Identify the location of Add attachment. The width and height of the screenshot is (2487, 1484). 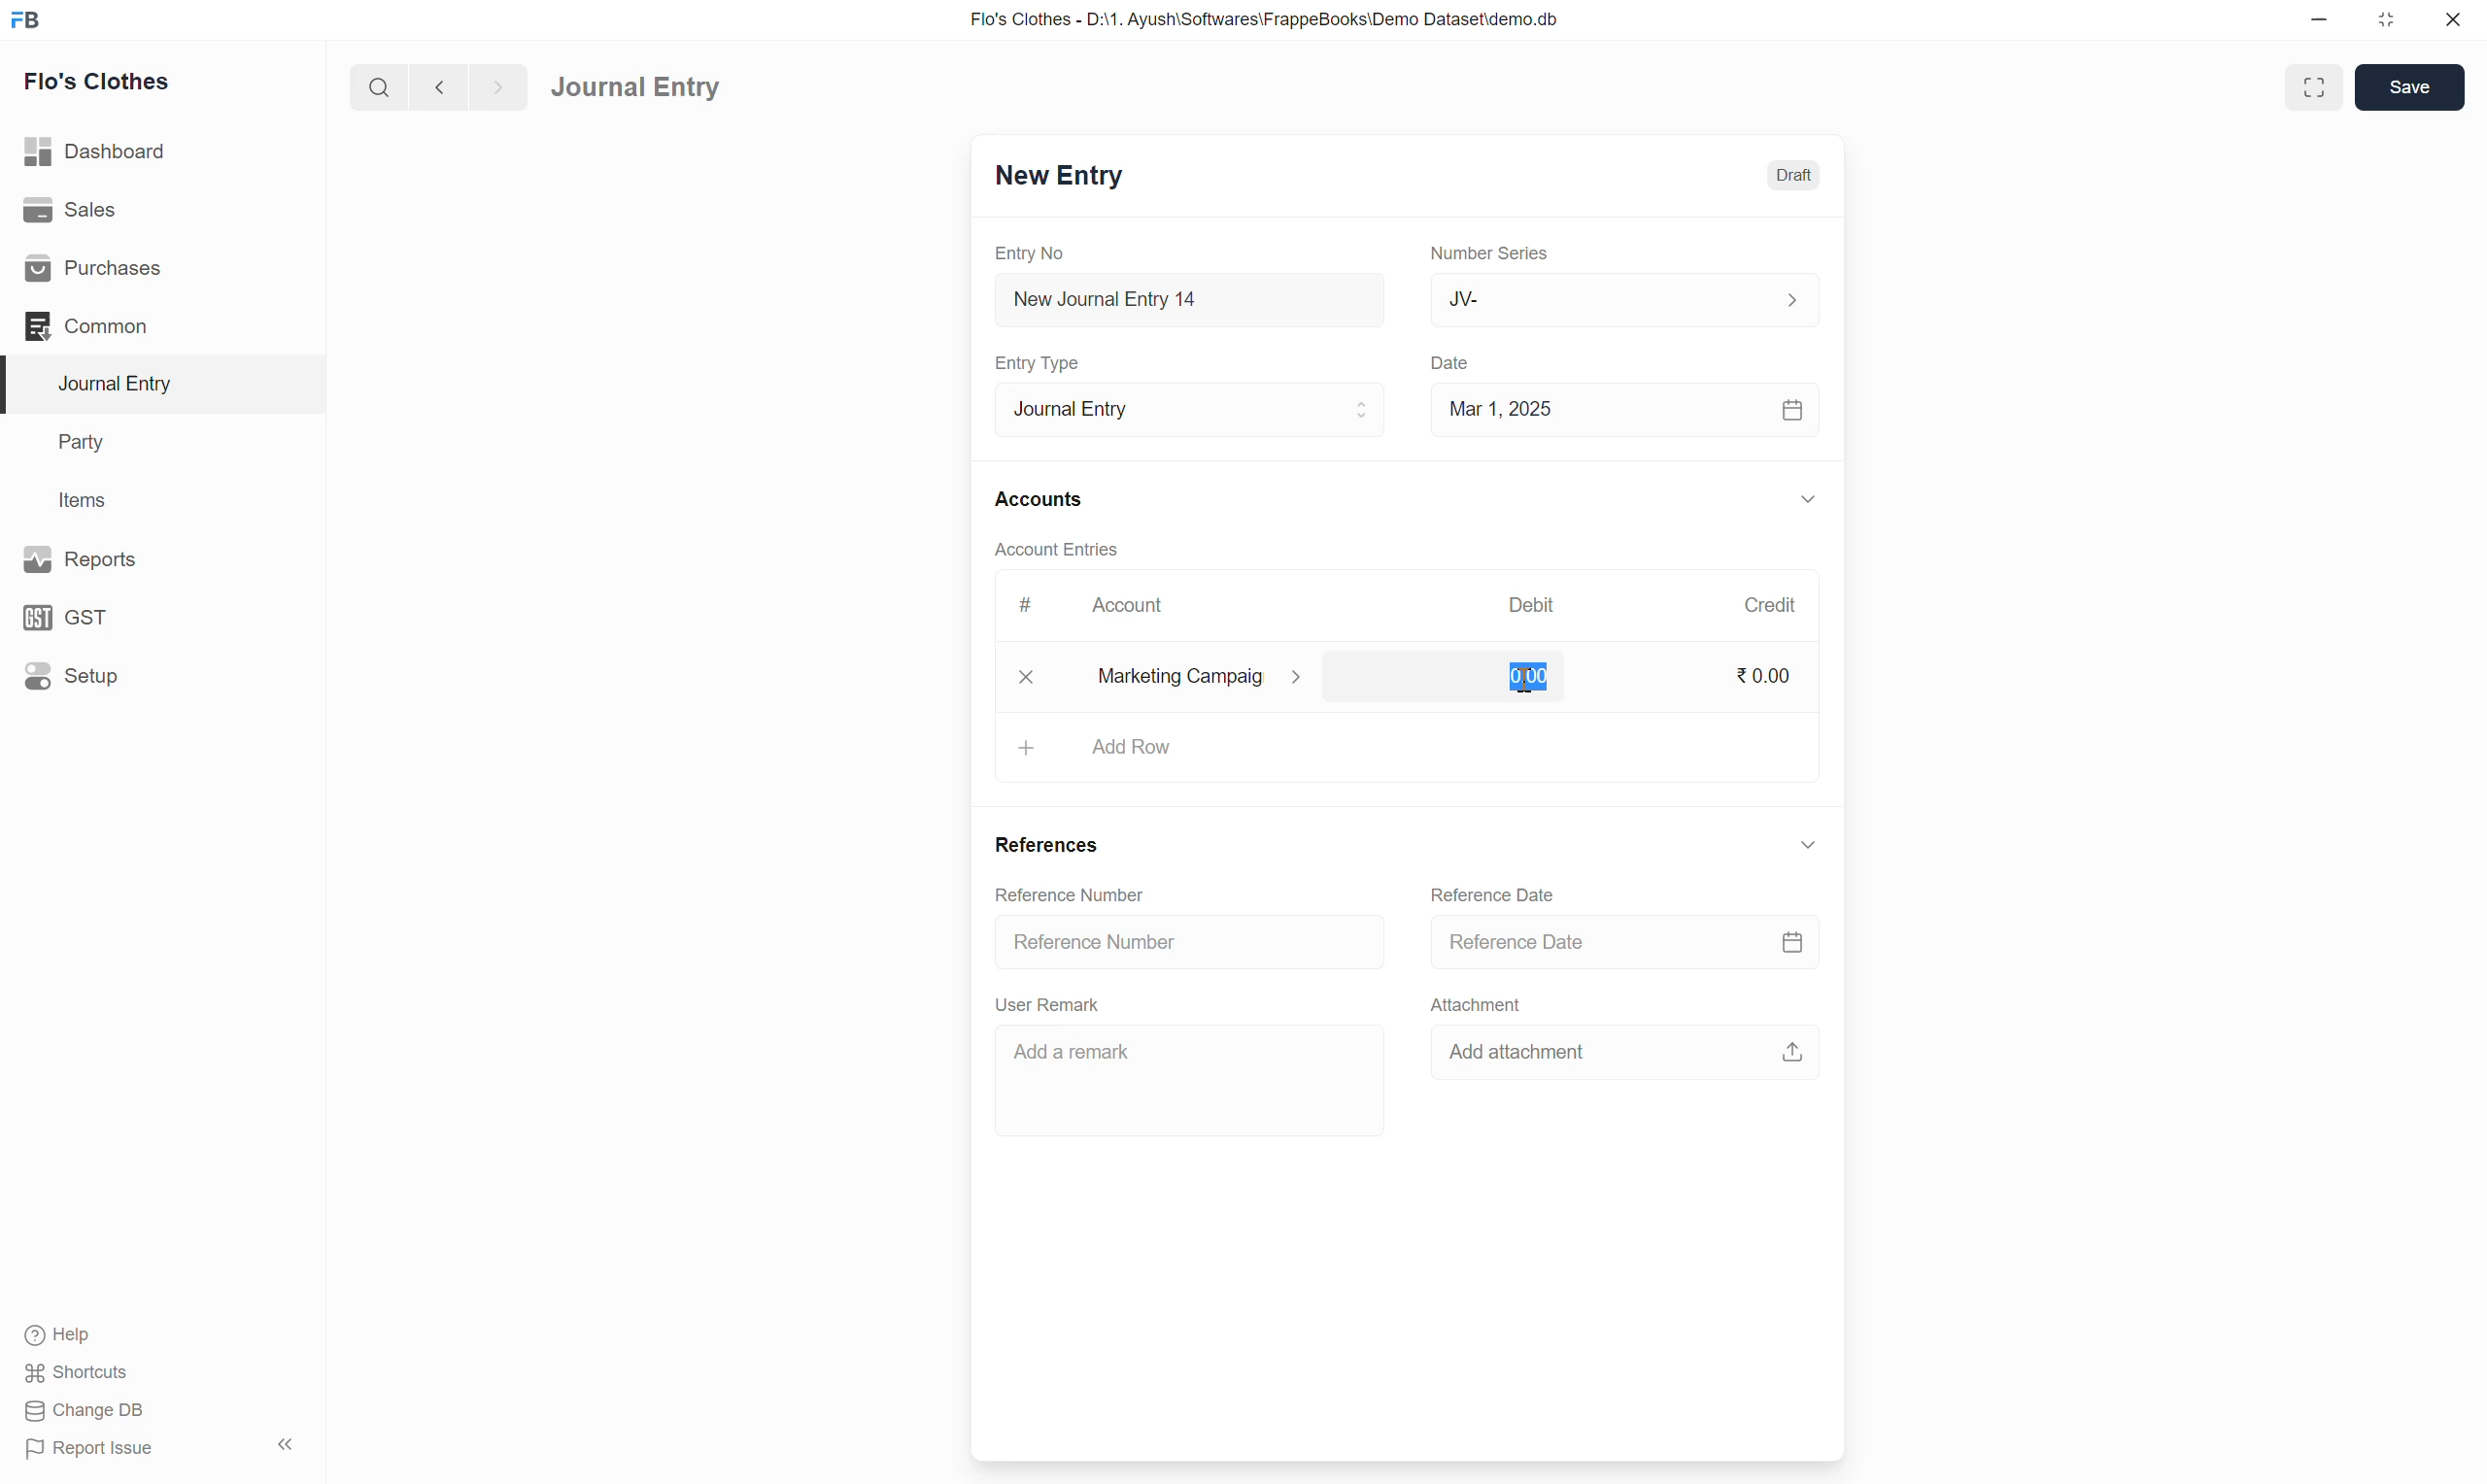
(1535, 1053).